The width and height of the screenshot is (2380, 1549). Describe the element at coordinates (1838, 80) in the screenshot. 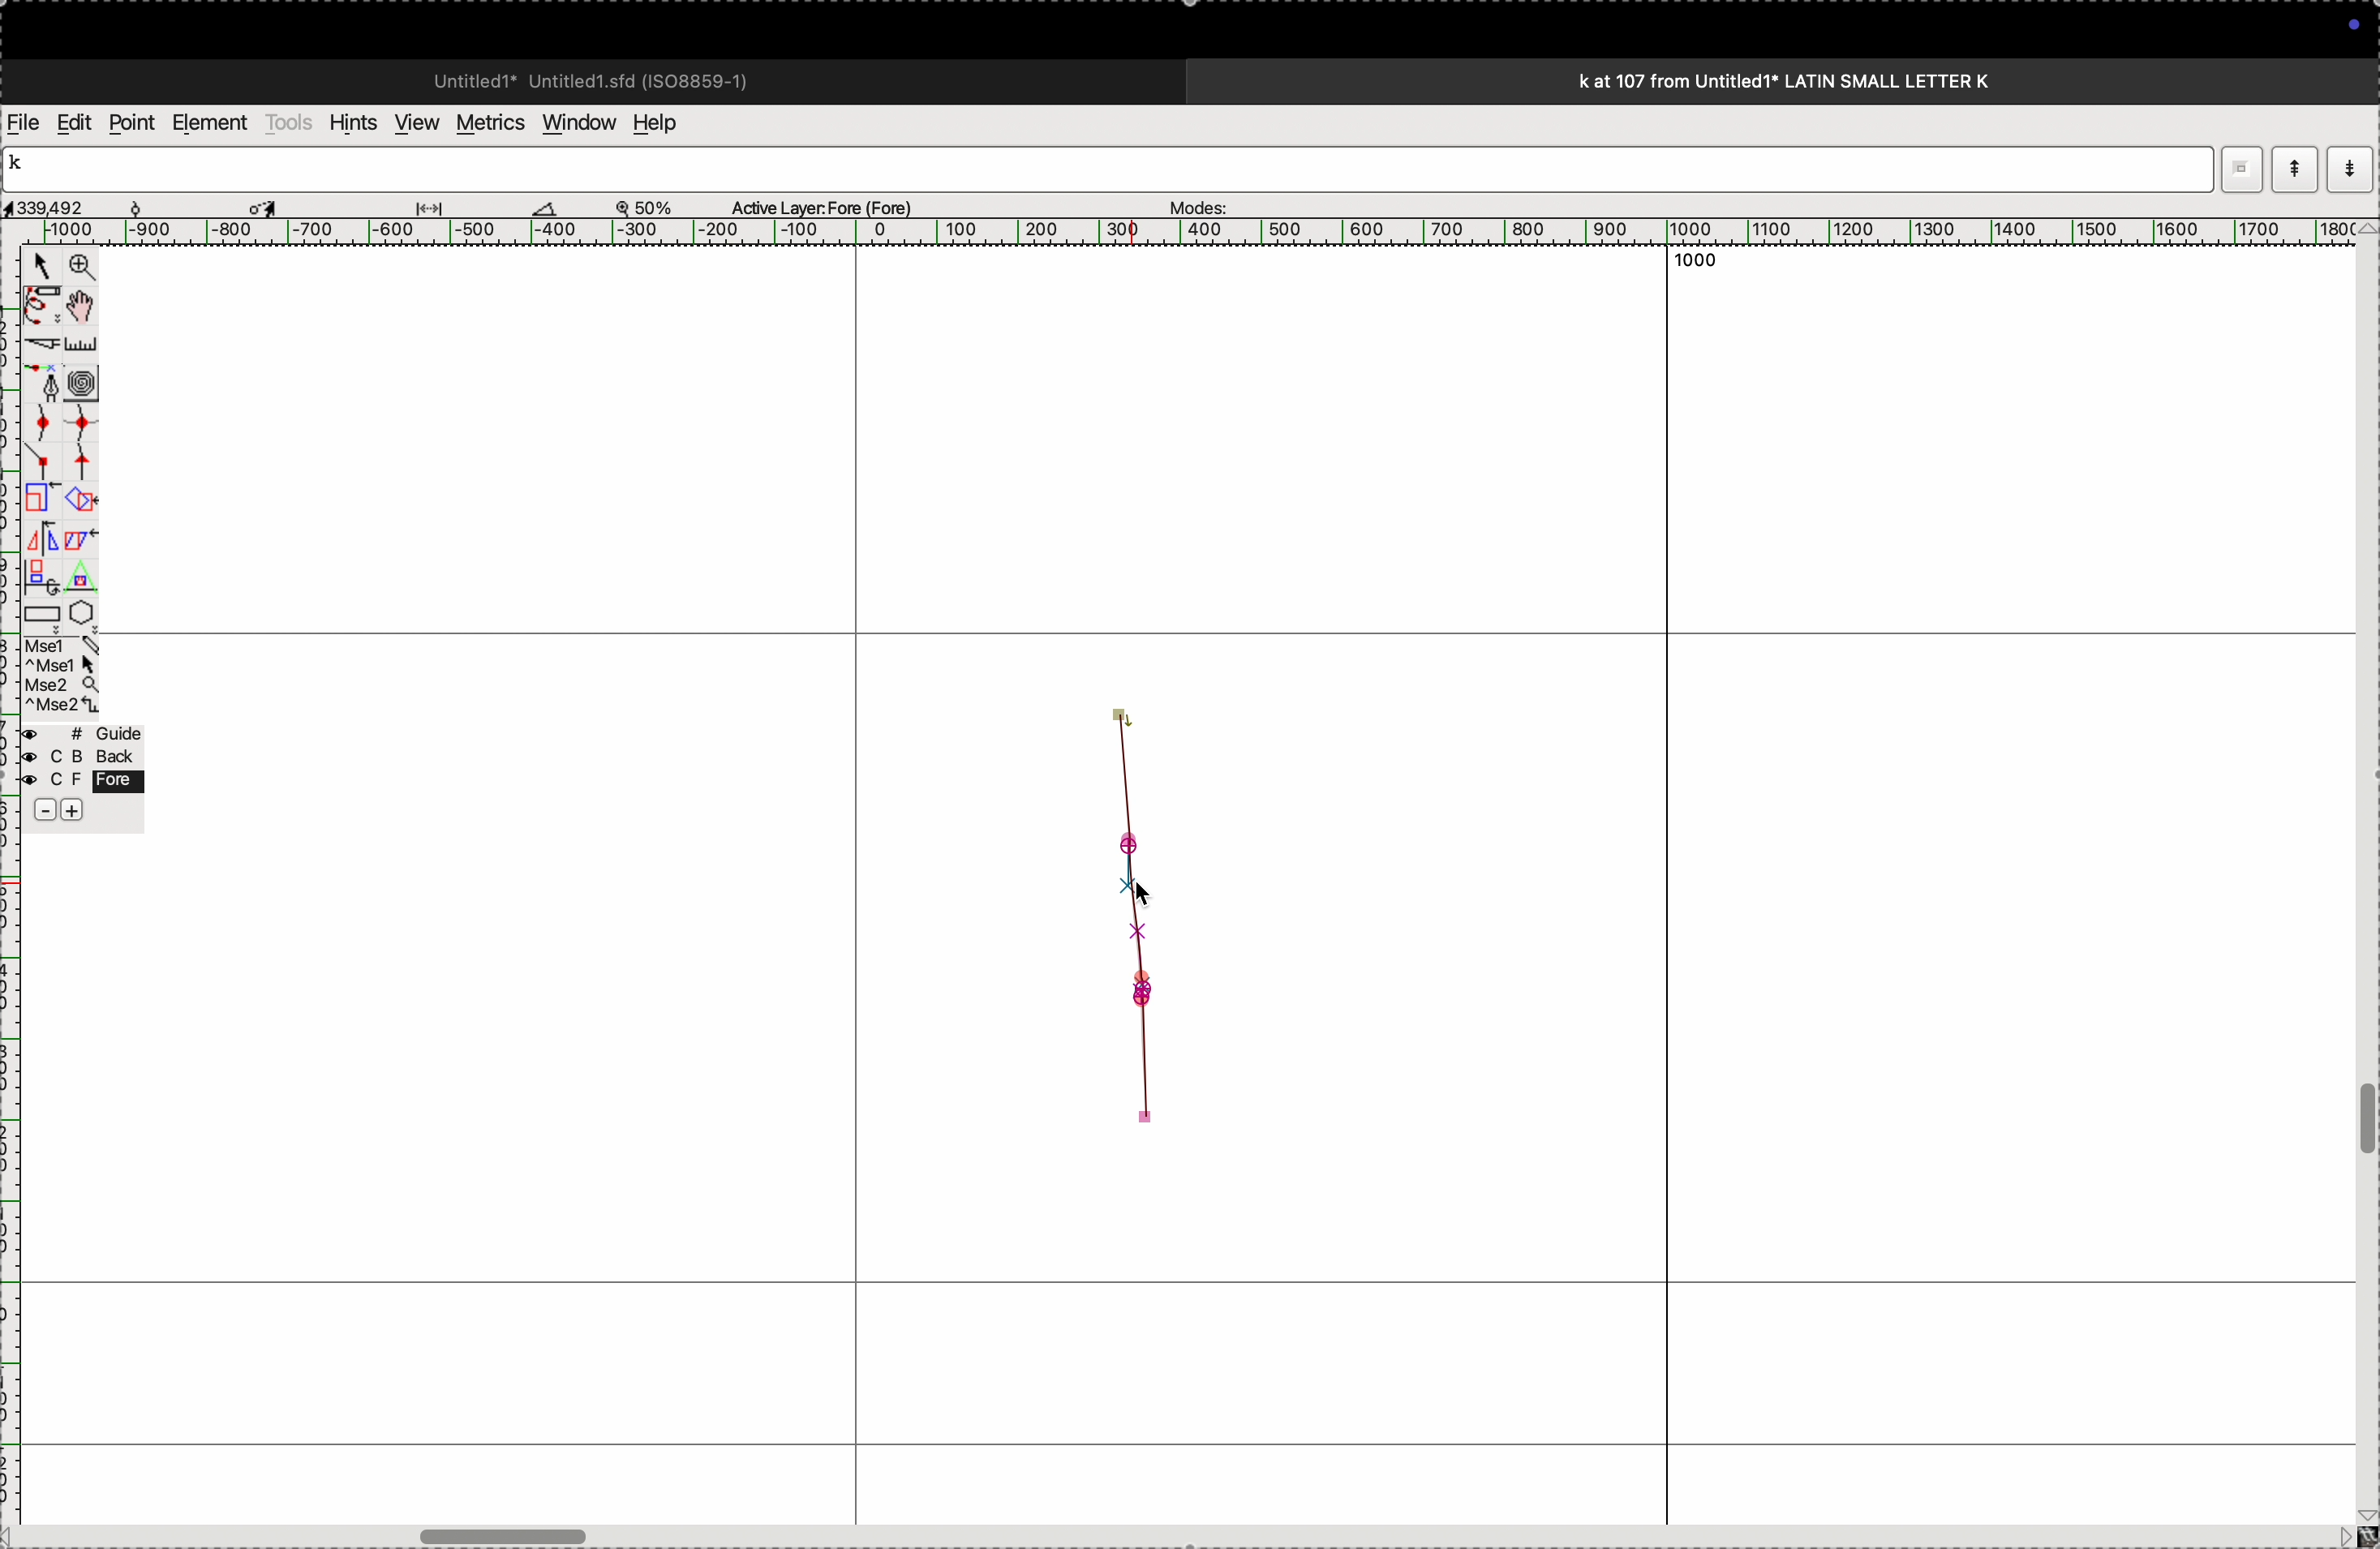

I see `title` at that location.